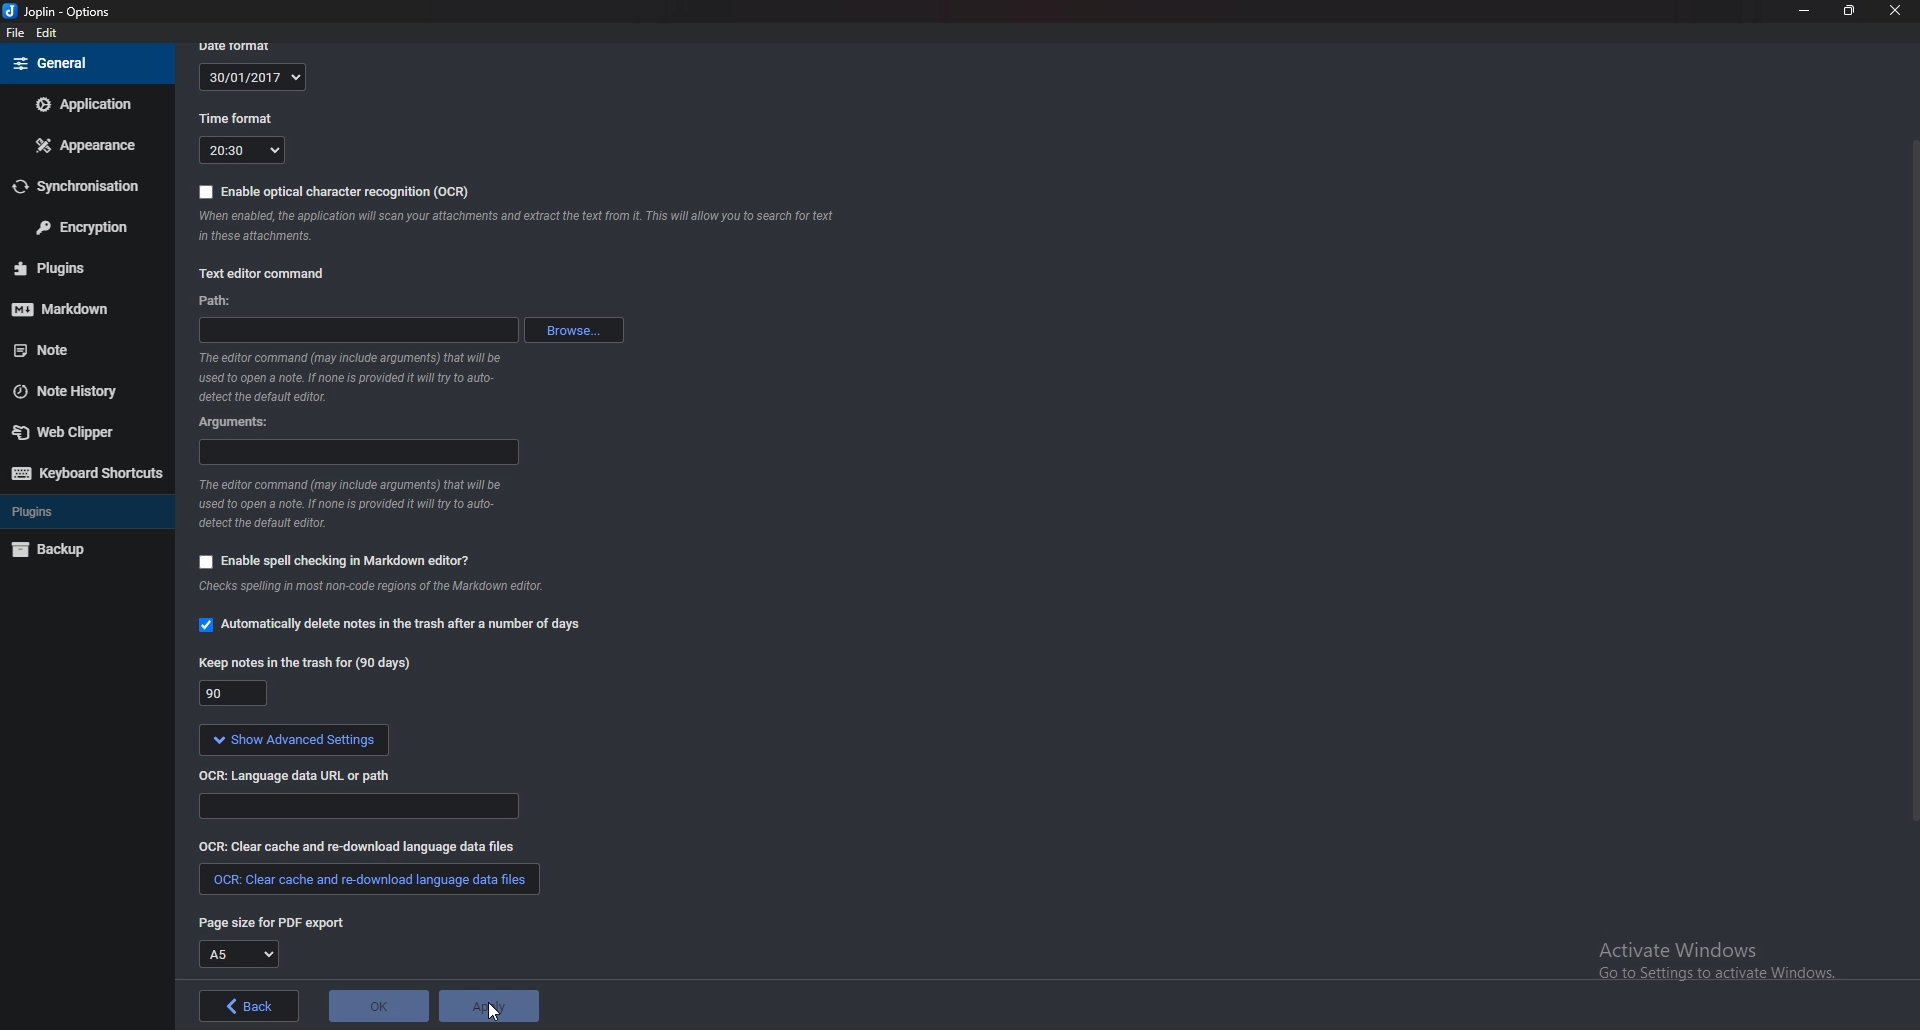 The image size is (1920, 1030). I want to click on enable OCR, so click(338, 192).